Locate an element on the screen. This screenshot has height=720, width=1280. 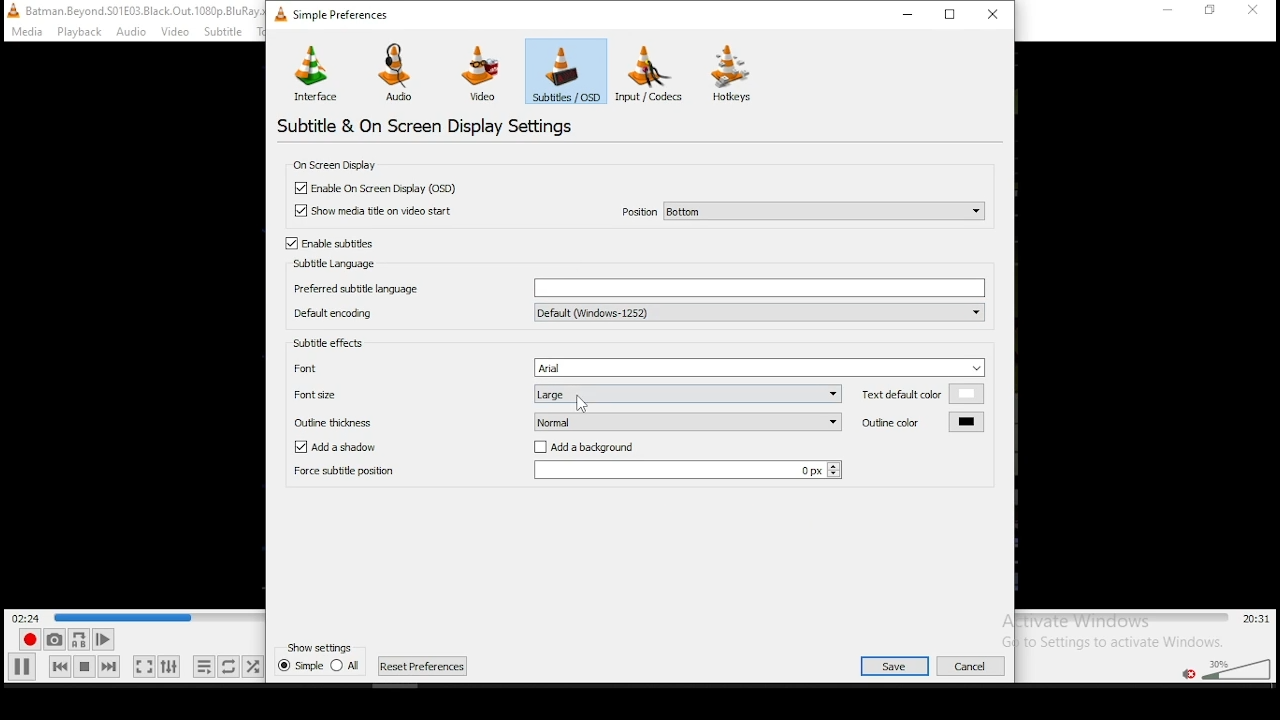
subtitle is located at coordinates (221, 32).